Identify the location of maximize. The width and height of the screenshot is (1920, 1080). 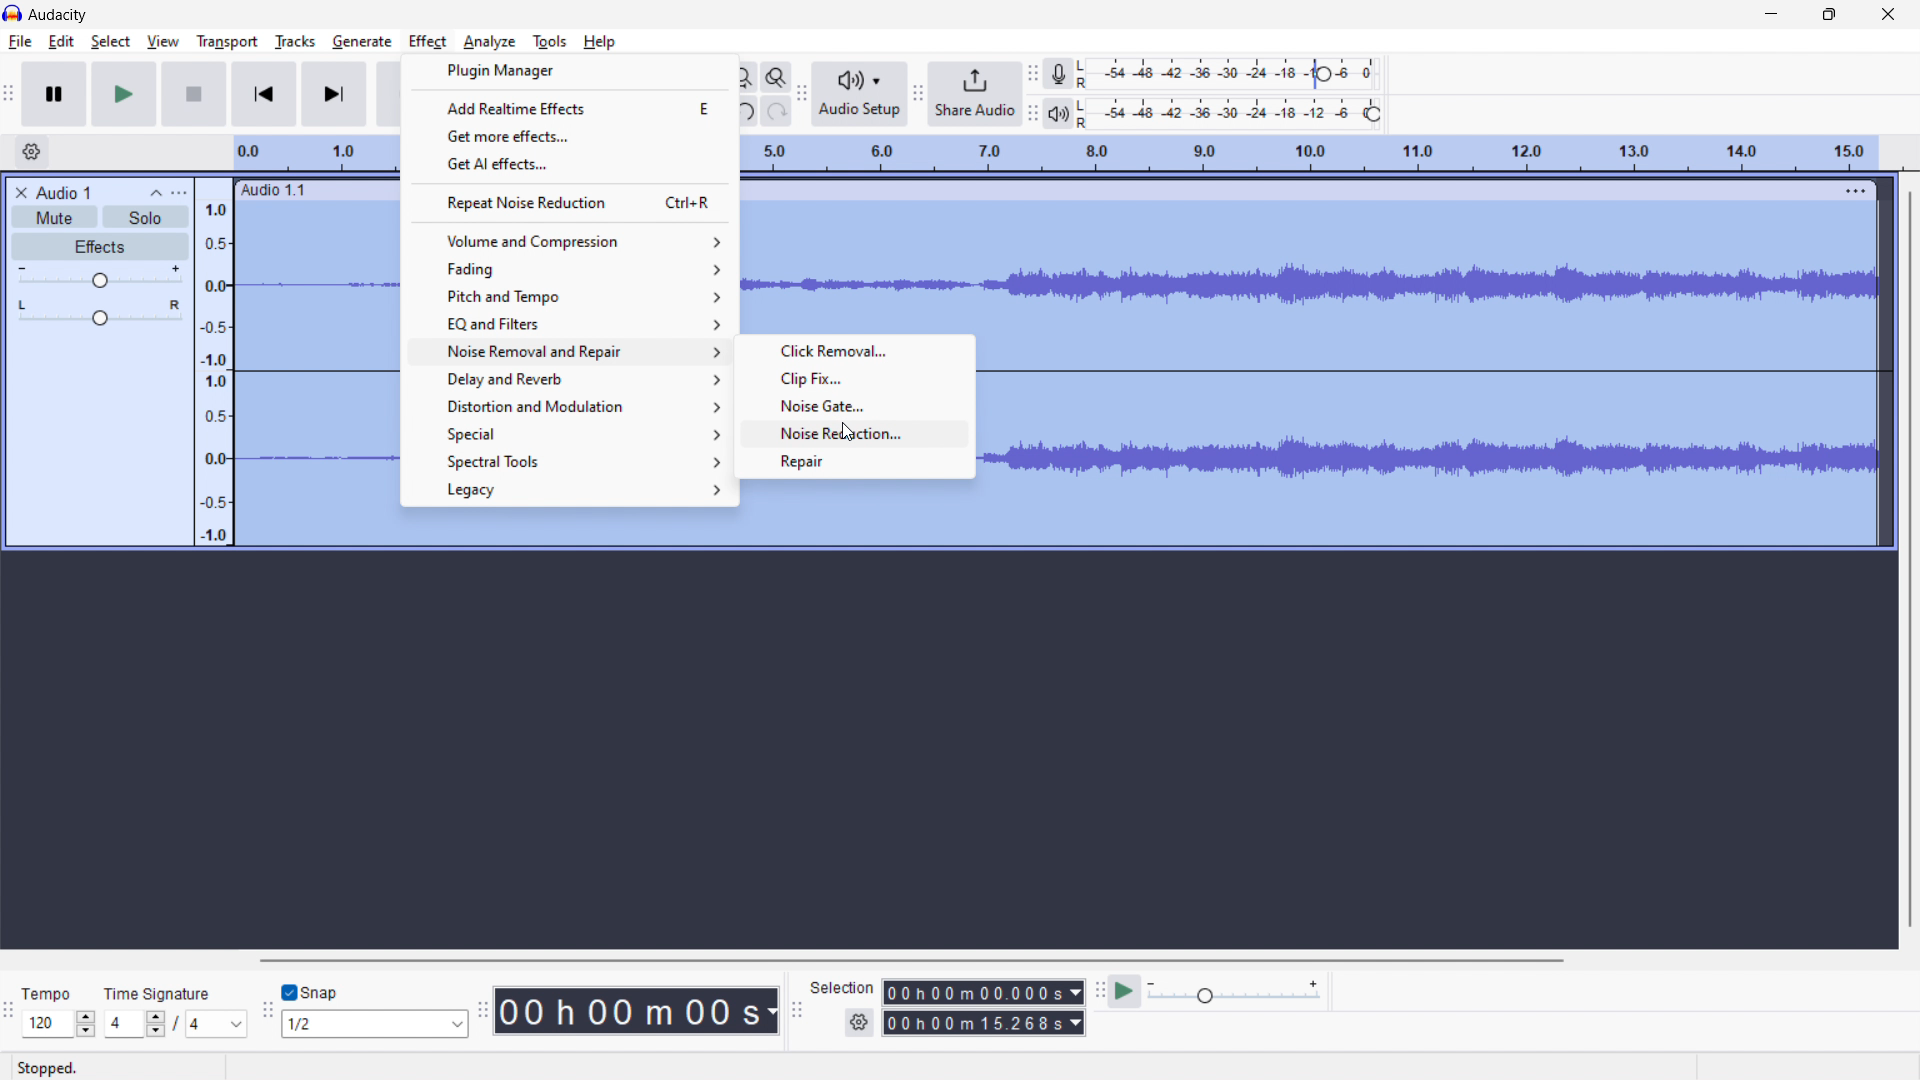
(1829, 16).